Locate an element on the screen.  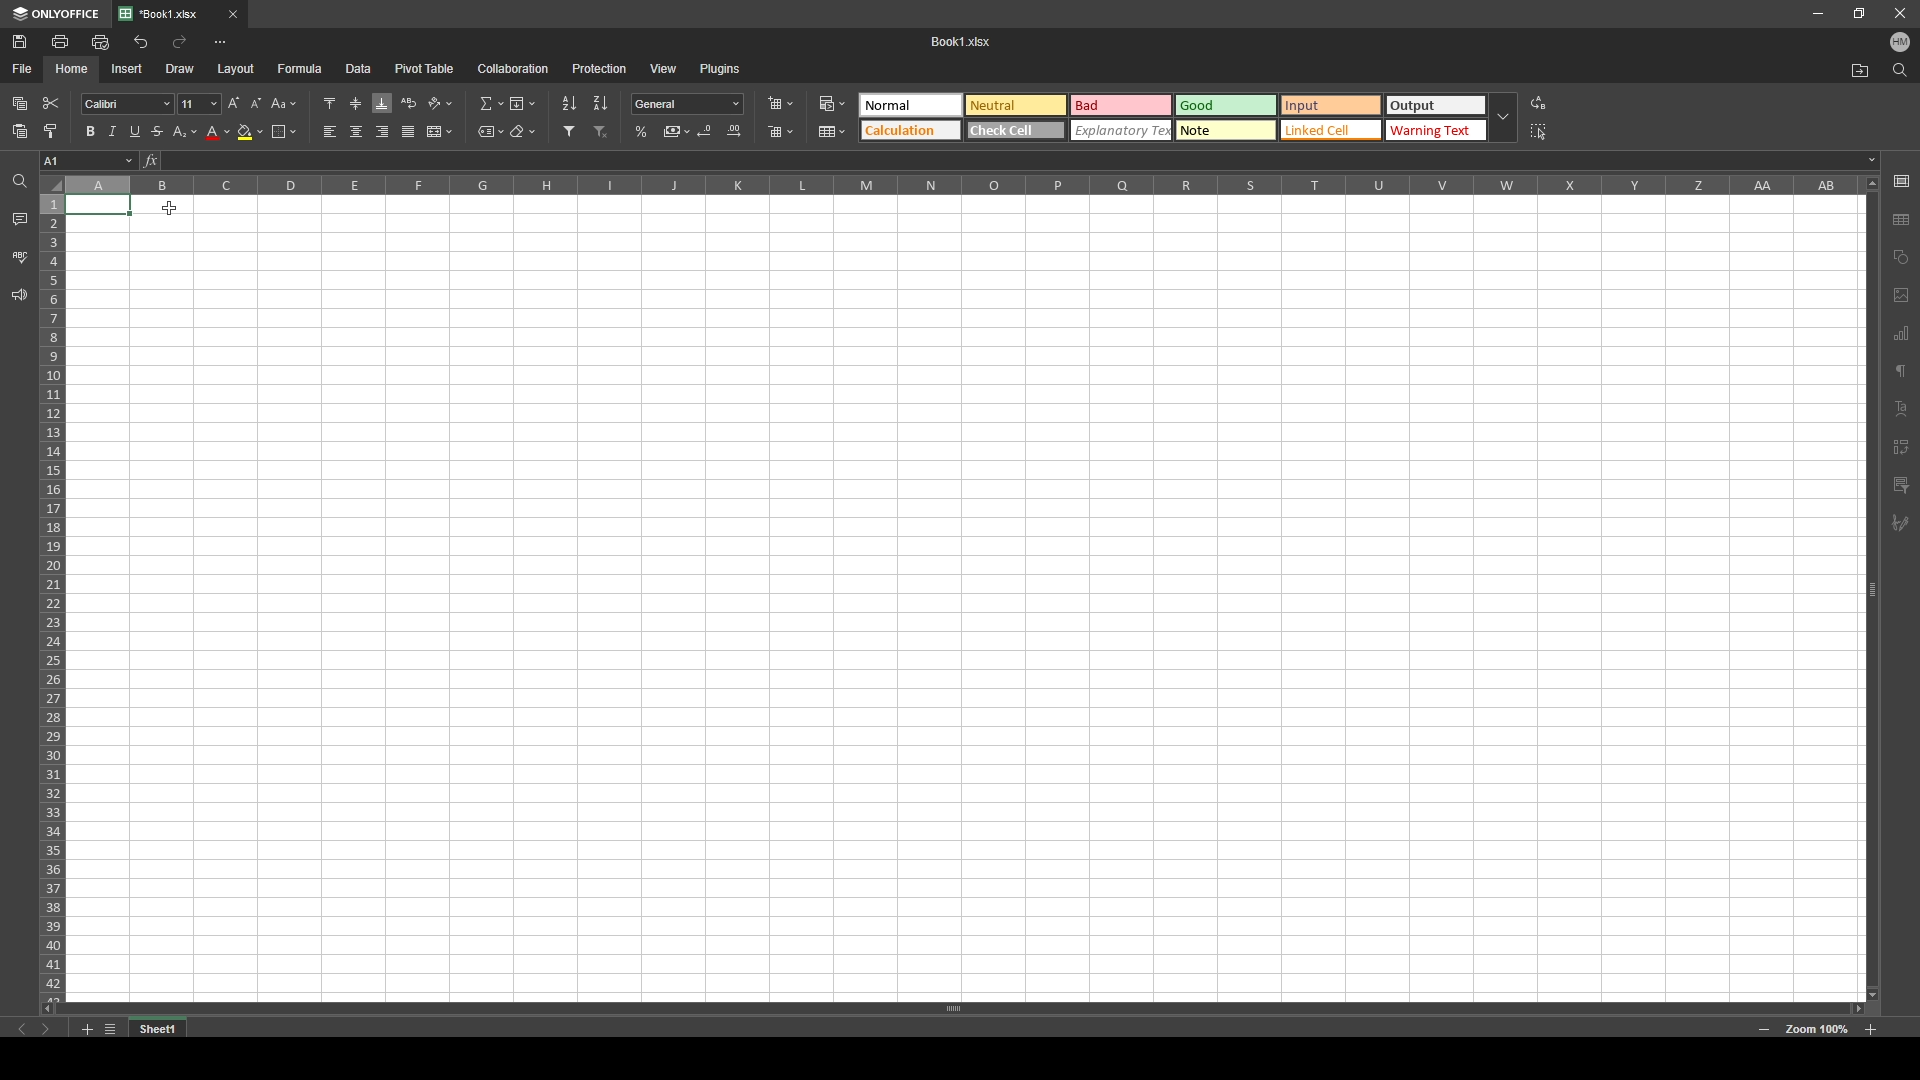
sheet list is located at coordinates (110, 1029).